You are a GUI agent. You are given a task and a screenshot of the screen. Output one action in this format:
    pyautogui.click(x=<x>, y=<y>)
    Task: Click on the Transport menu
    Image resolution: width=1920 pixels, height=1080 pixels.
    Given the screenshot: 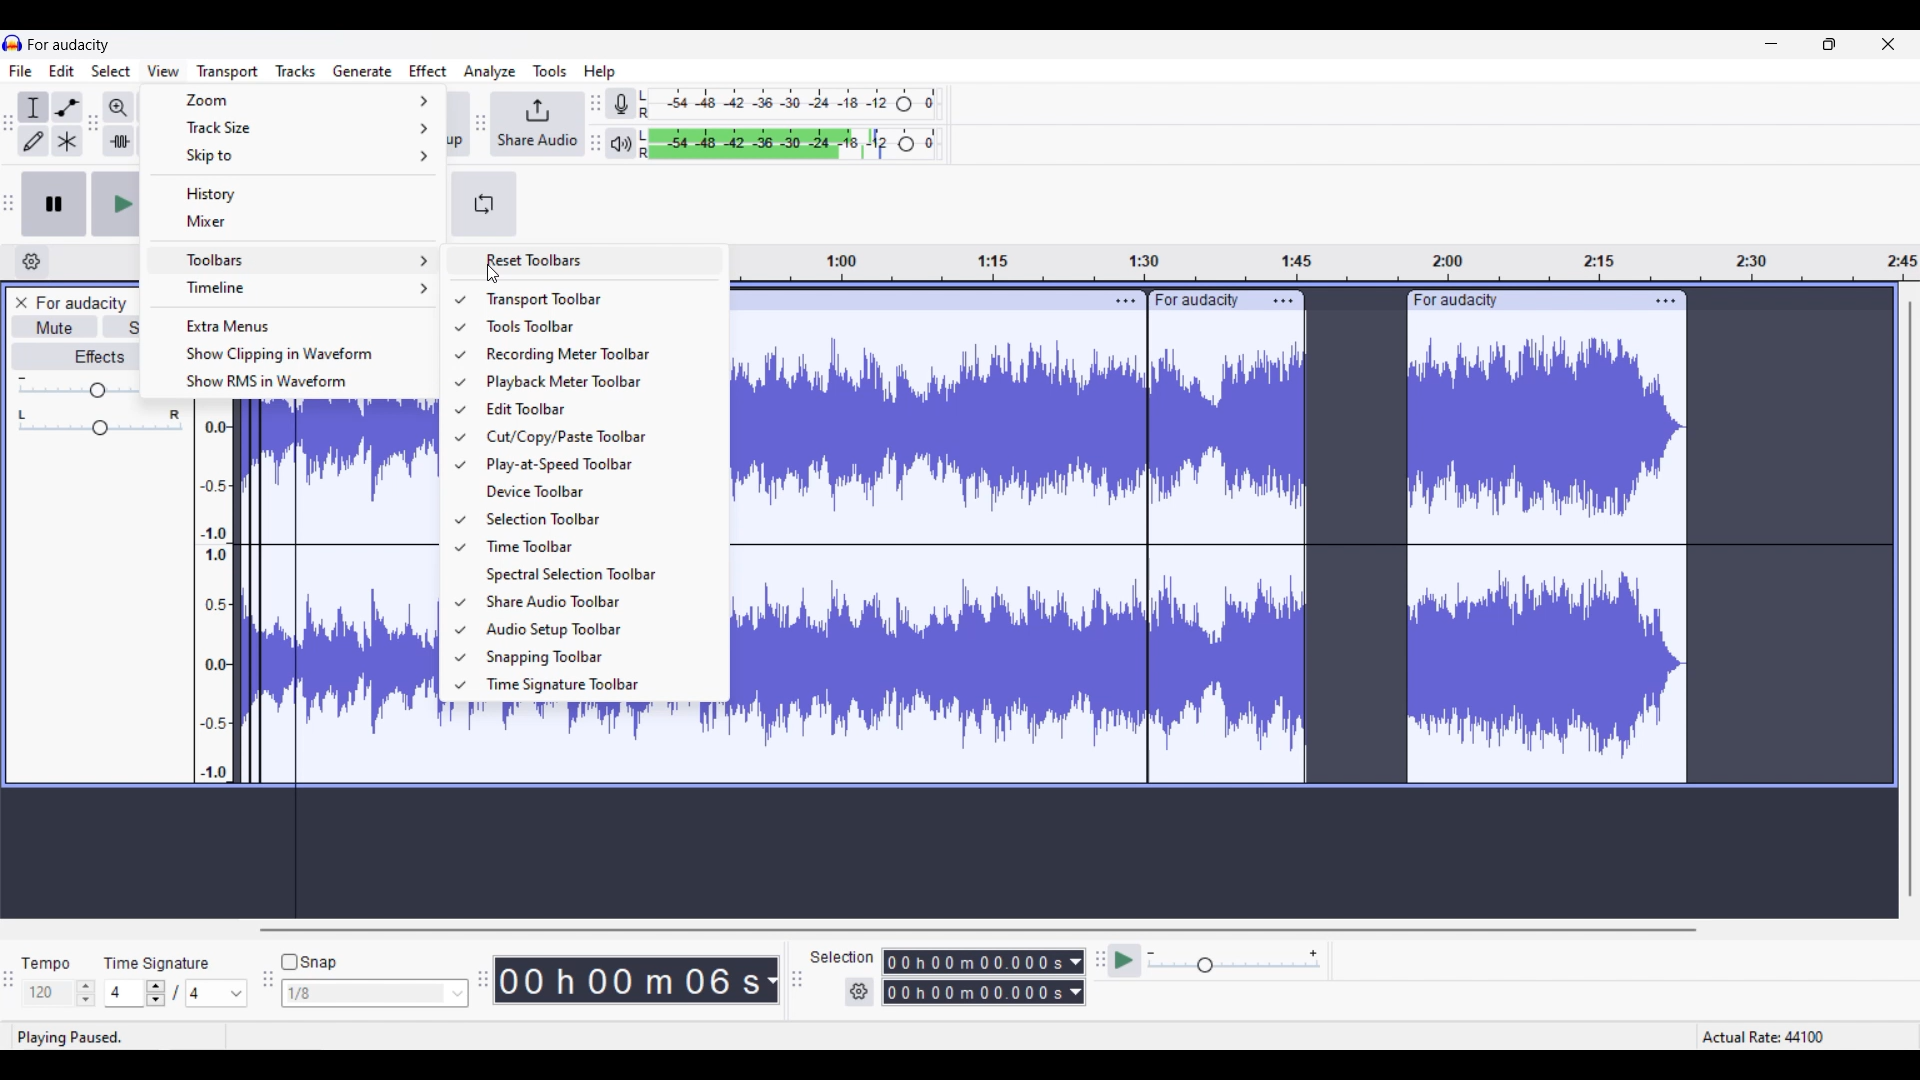 What is the action you would take?
    pyautogui.click(x=227, y=72)
    